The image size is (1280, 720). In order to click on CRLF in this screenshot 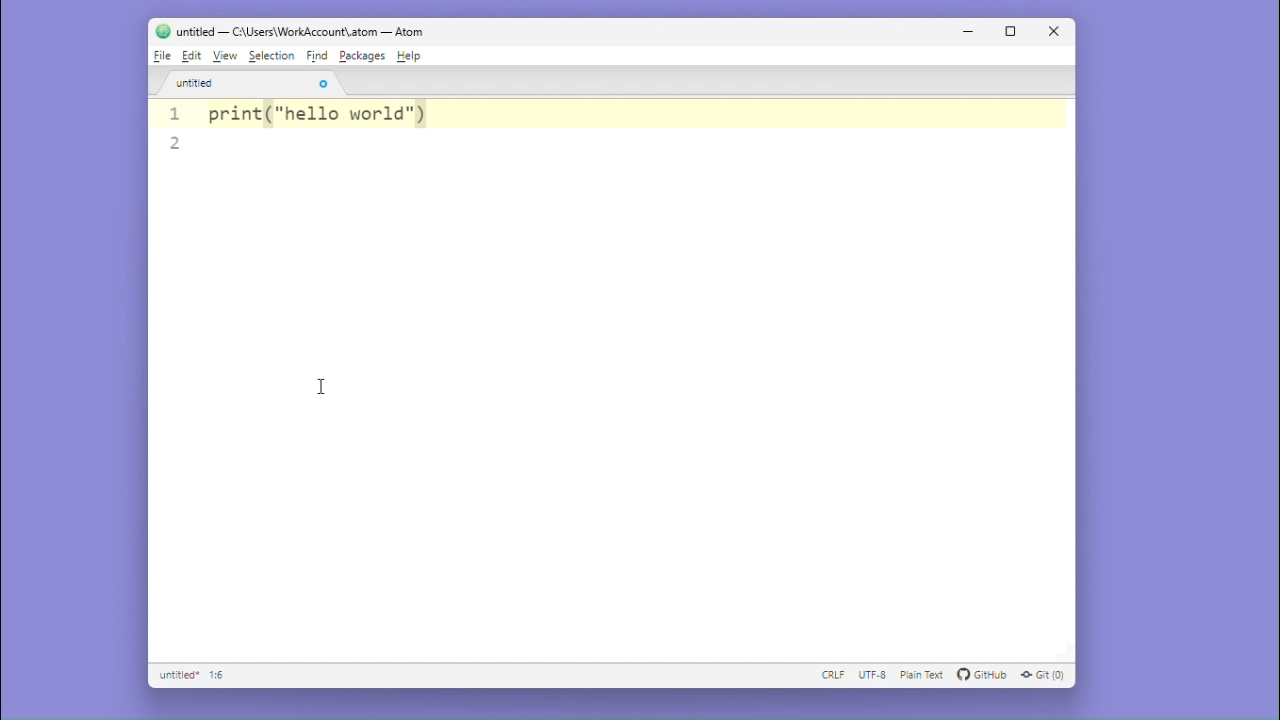, I will do `click(831, 677)`.